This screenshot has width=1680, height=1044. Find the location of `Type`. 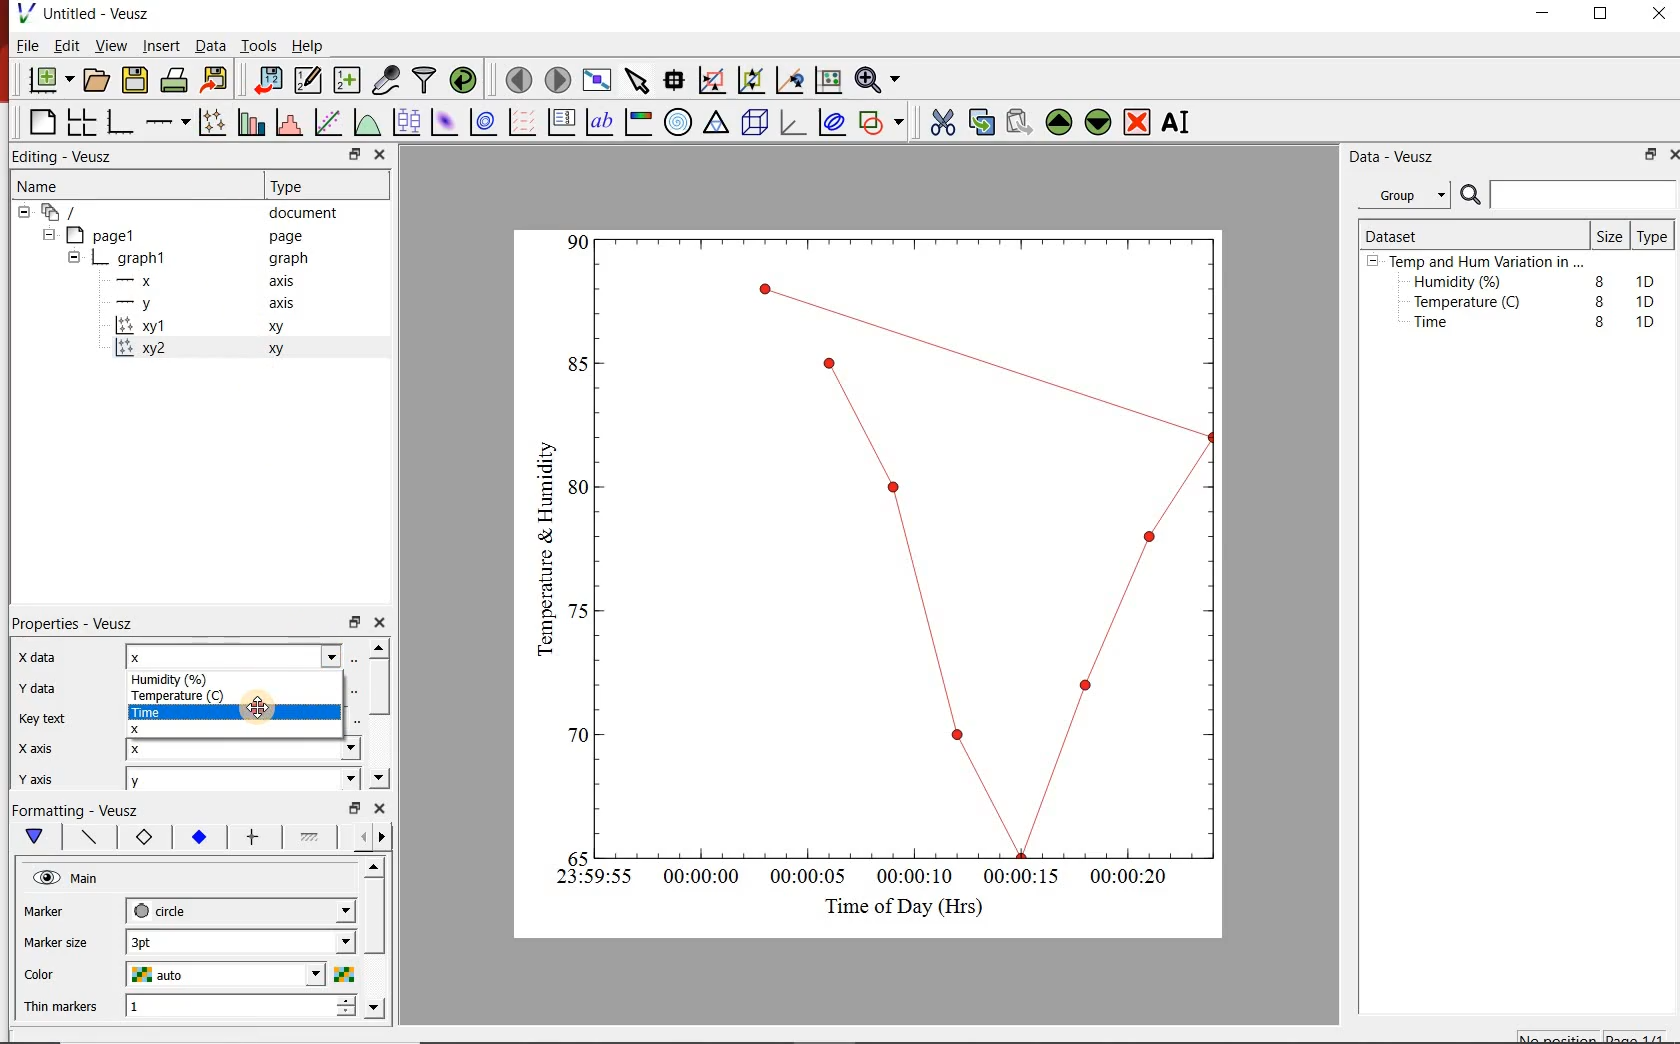

Type is located at coordinates (300, 186).